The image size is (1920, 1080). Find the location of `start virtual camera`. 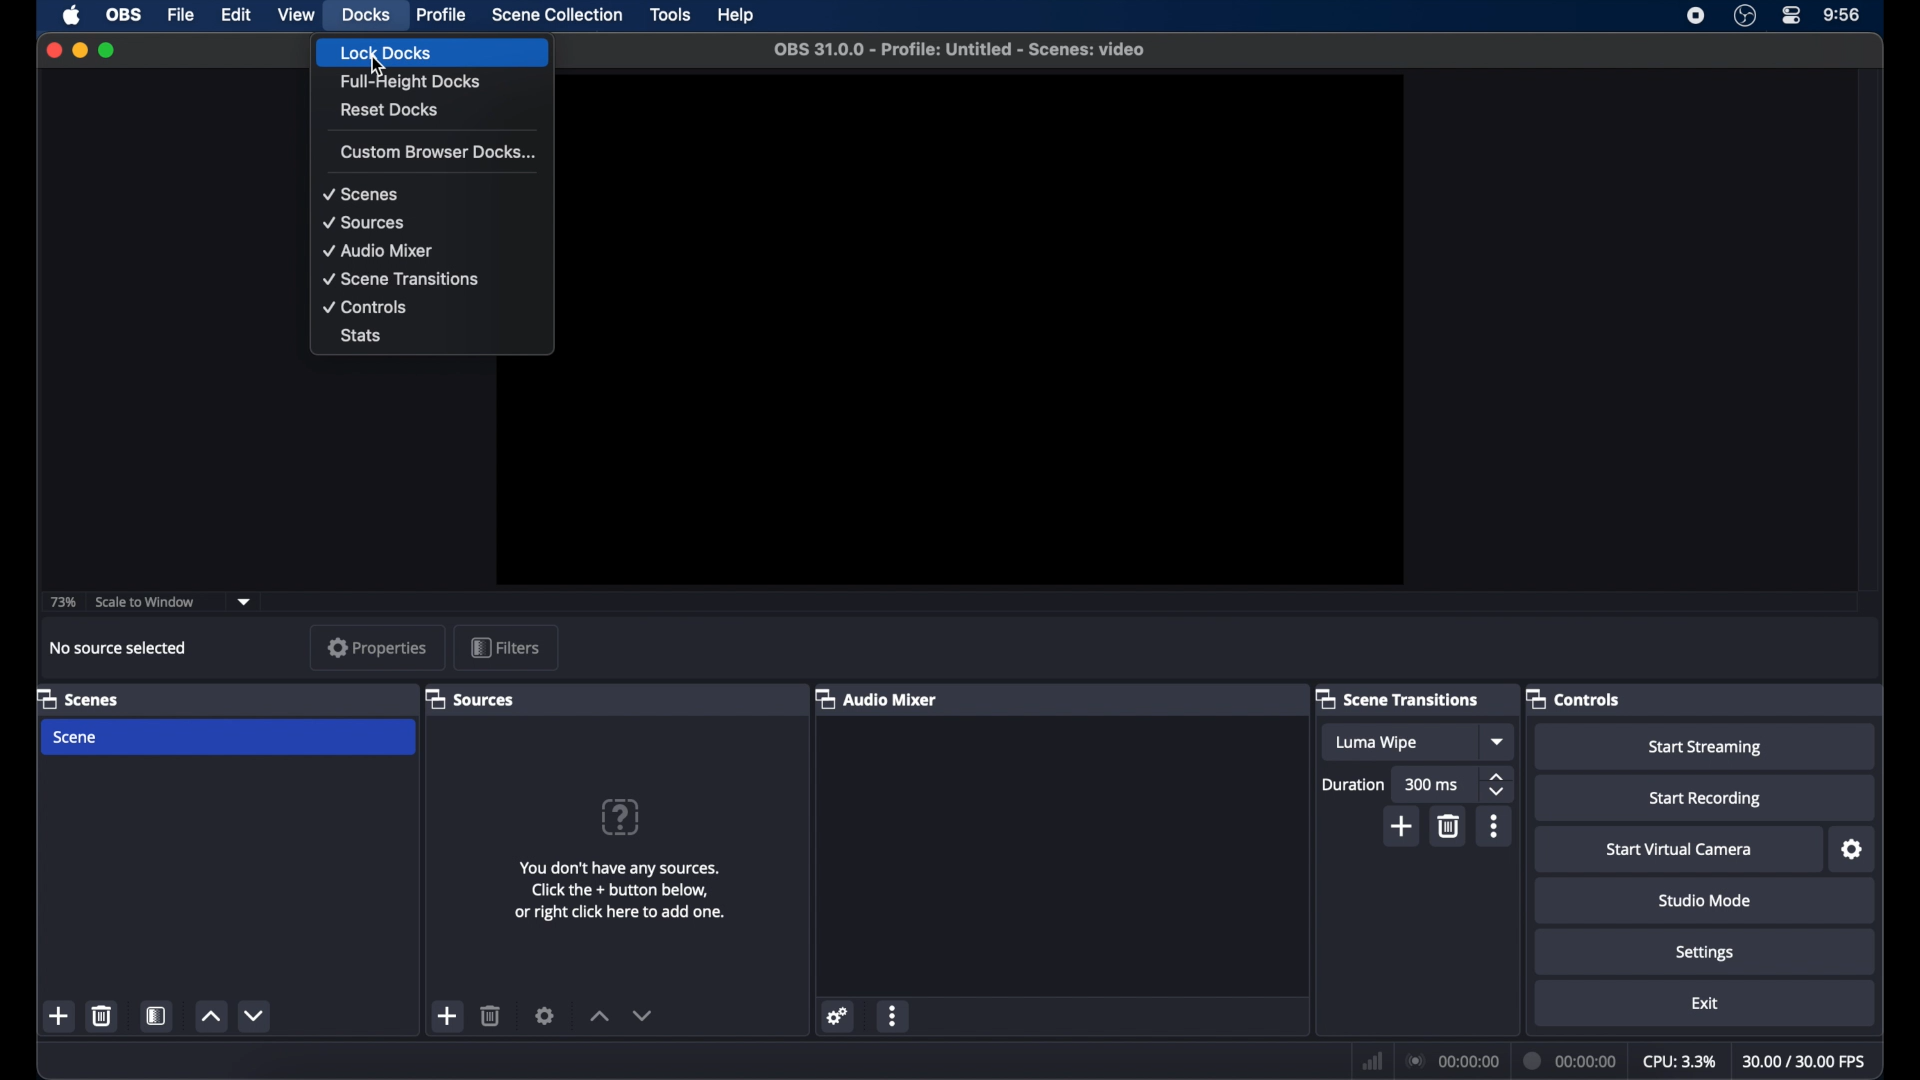

start virtual camera is located at coordinates (1679, 849).